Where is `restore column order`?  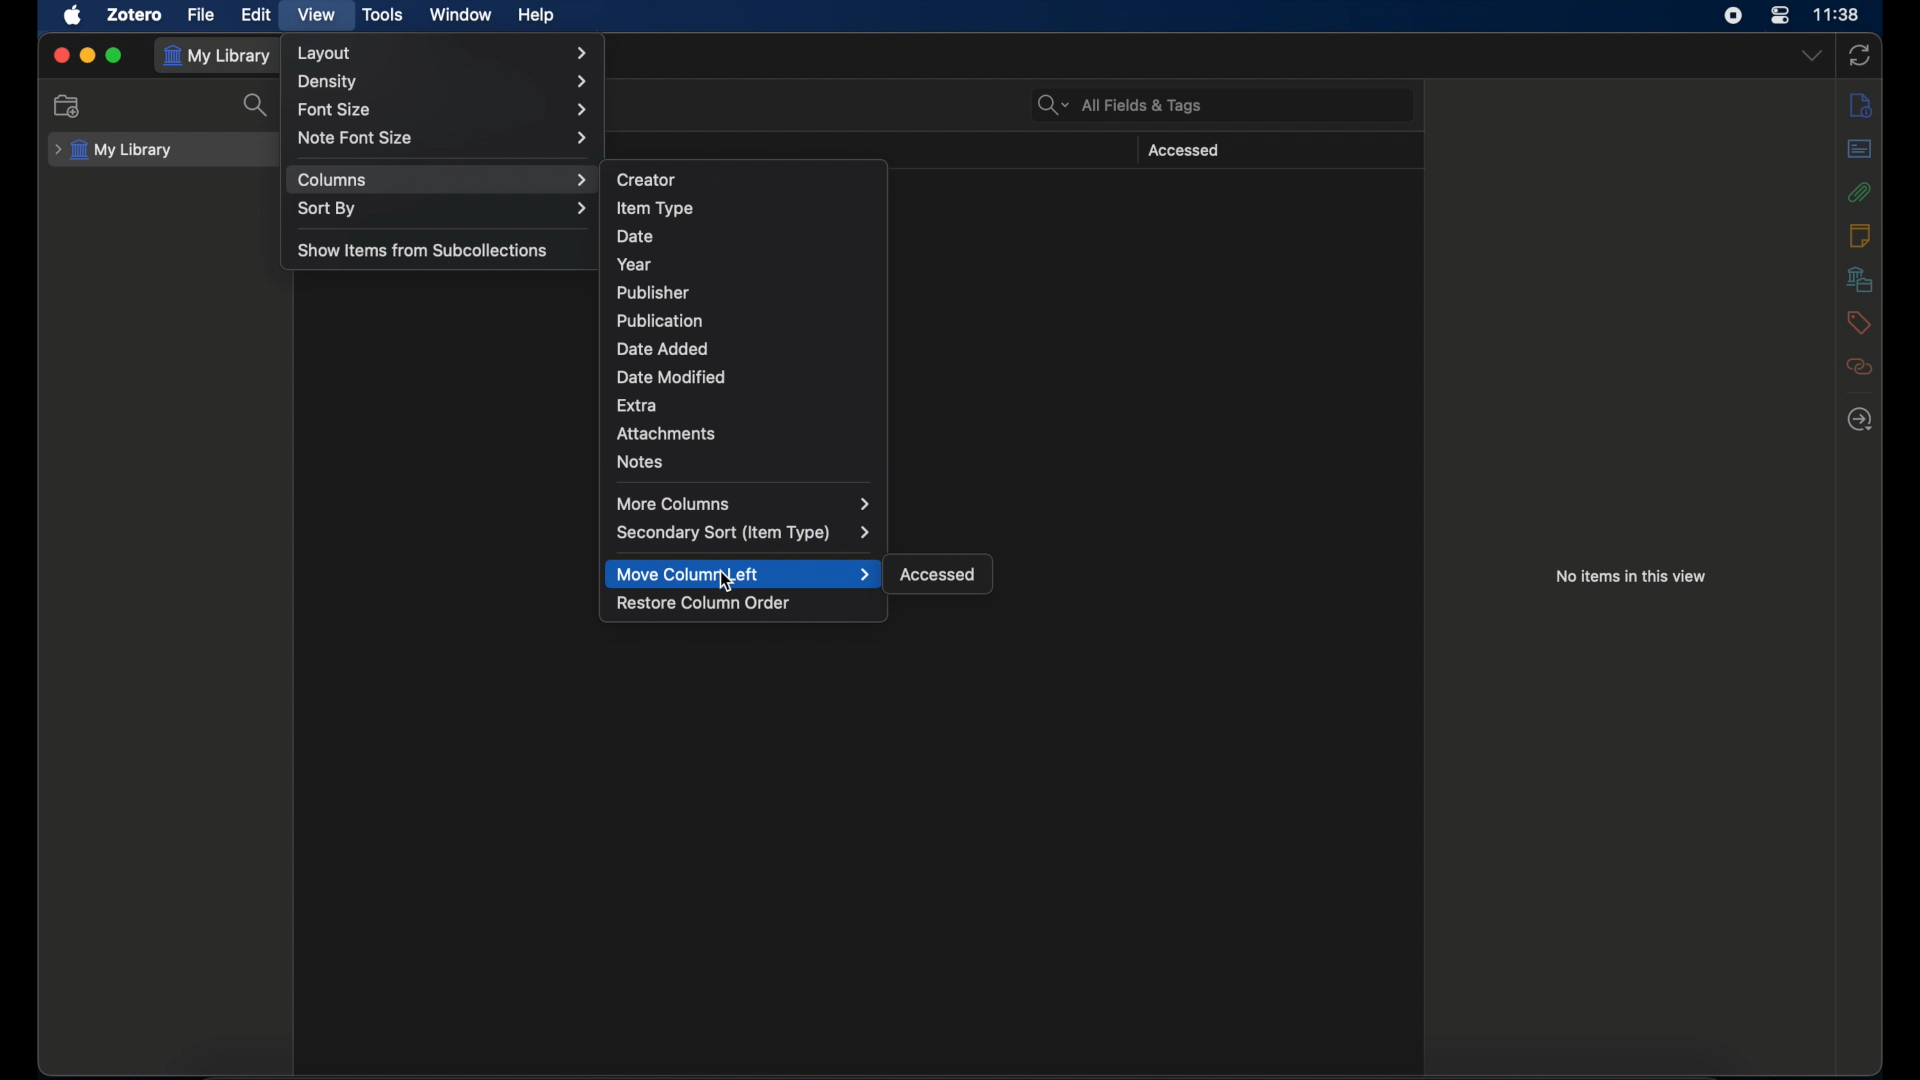 restore column order is located at coordinates (703, 603).